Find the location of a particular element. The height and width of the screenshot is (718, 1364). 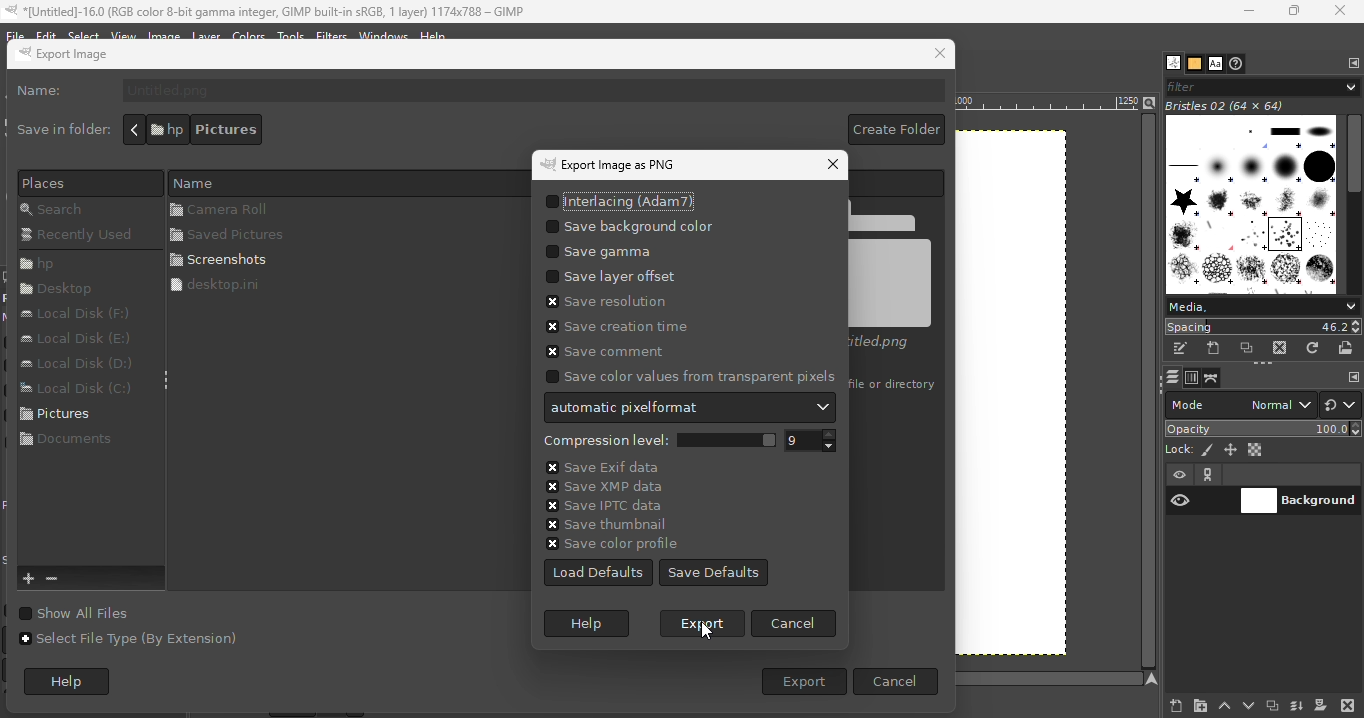

Name: is located at coordinates (46, 93).